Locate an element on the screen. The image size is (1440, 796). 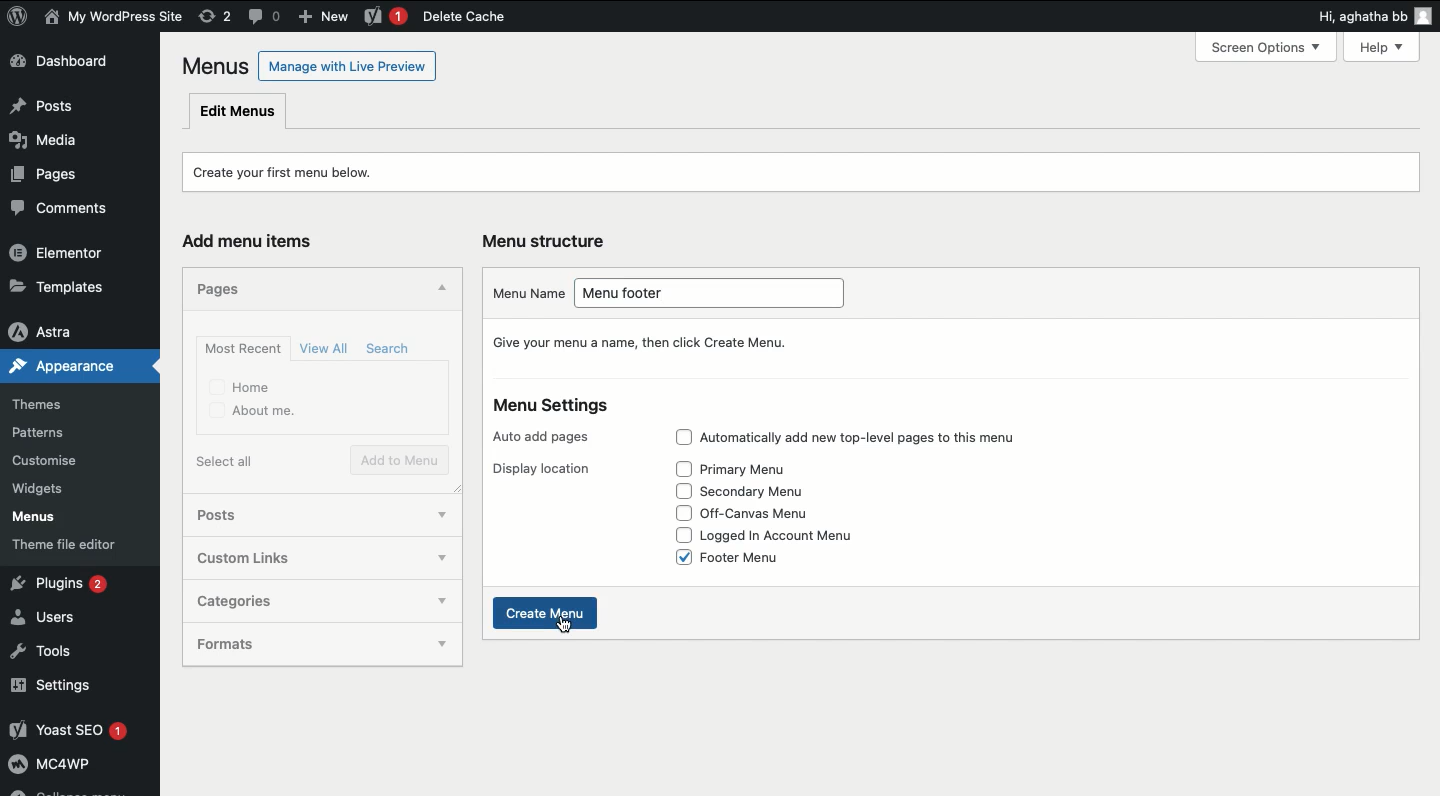
Pages is located at coordinates (215, 289).